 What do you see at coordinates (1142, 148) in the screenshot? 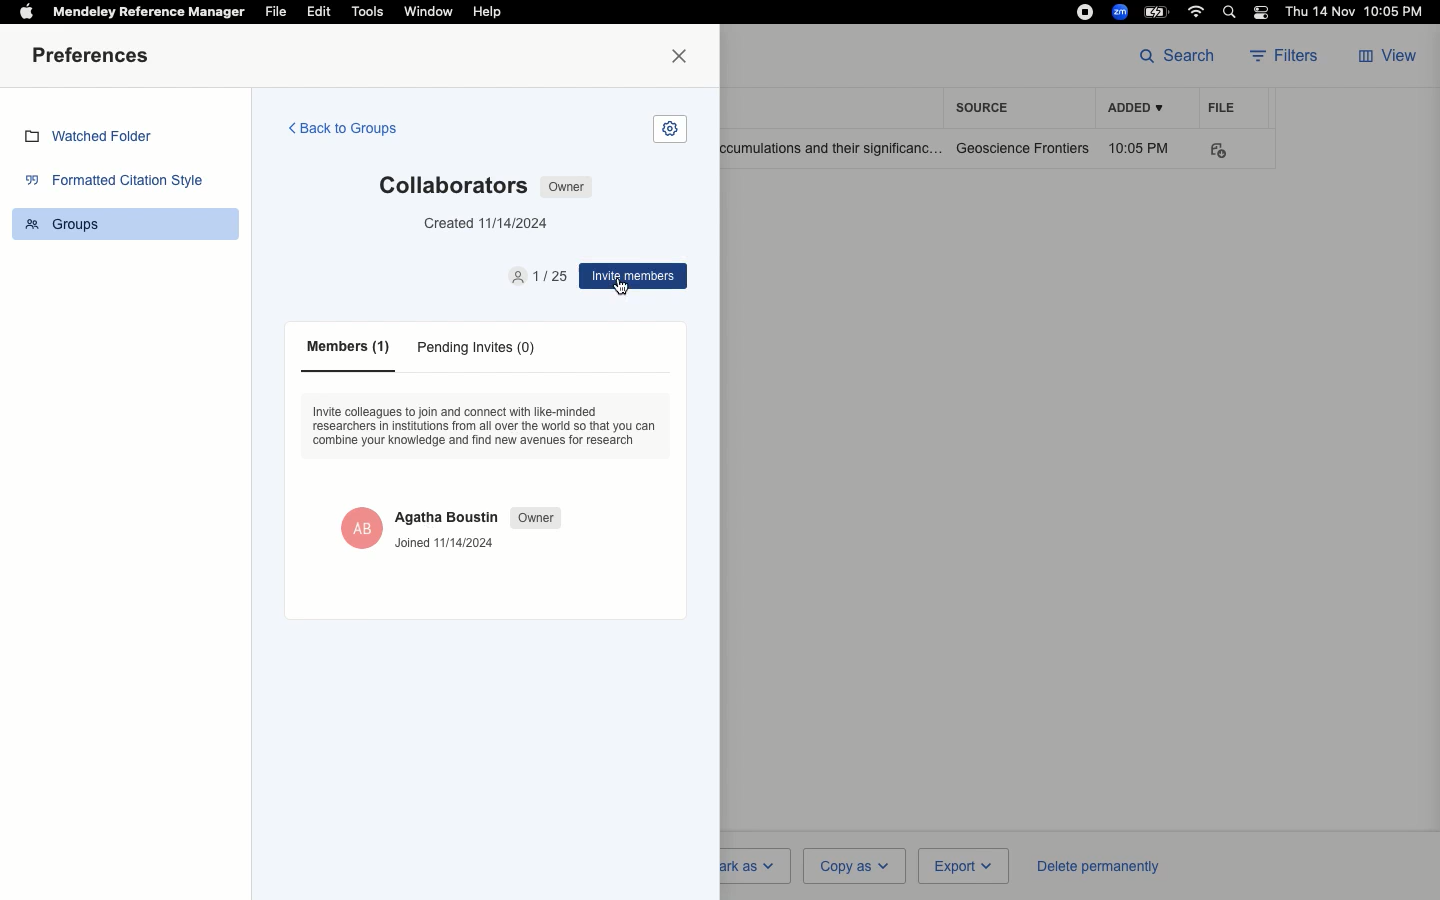
I see `10:05 PM` at bounding box center [1142, 148].